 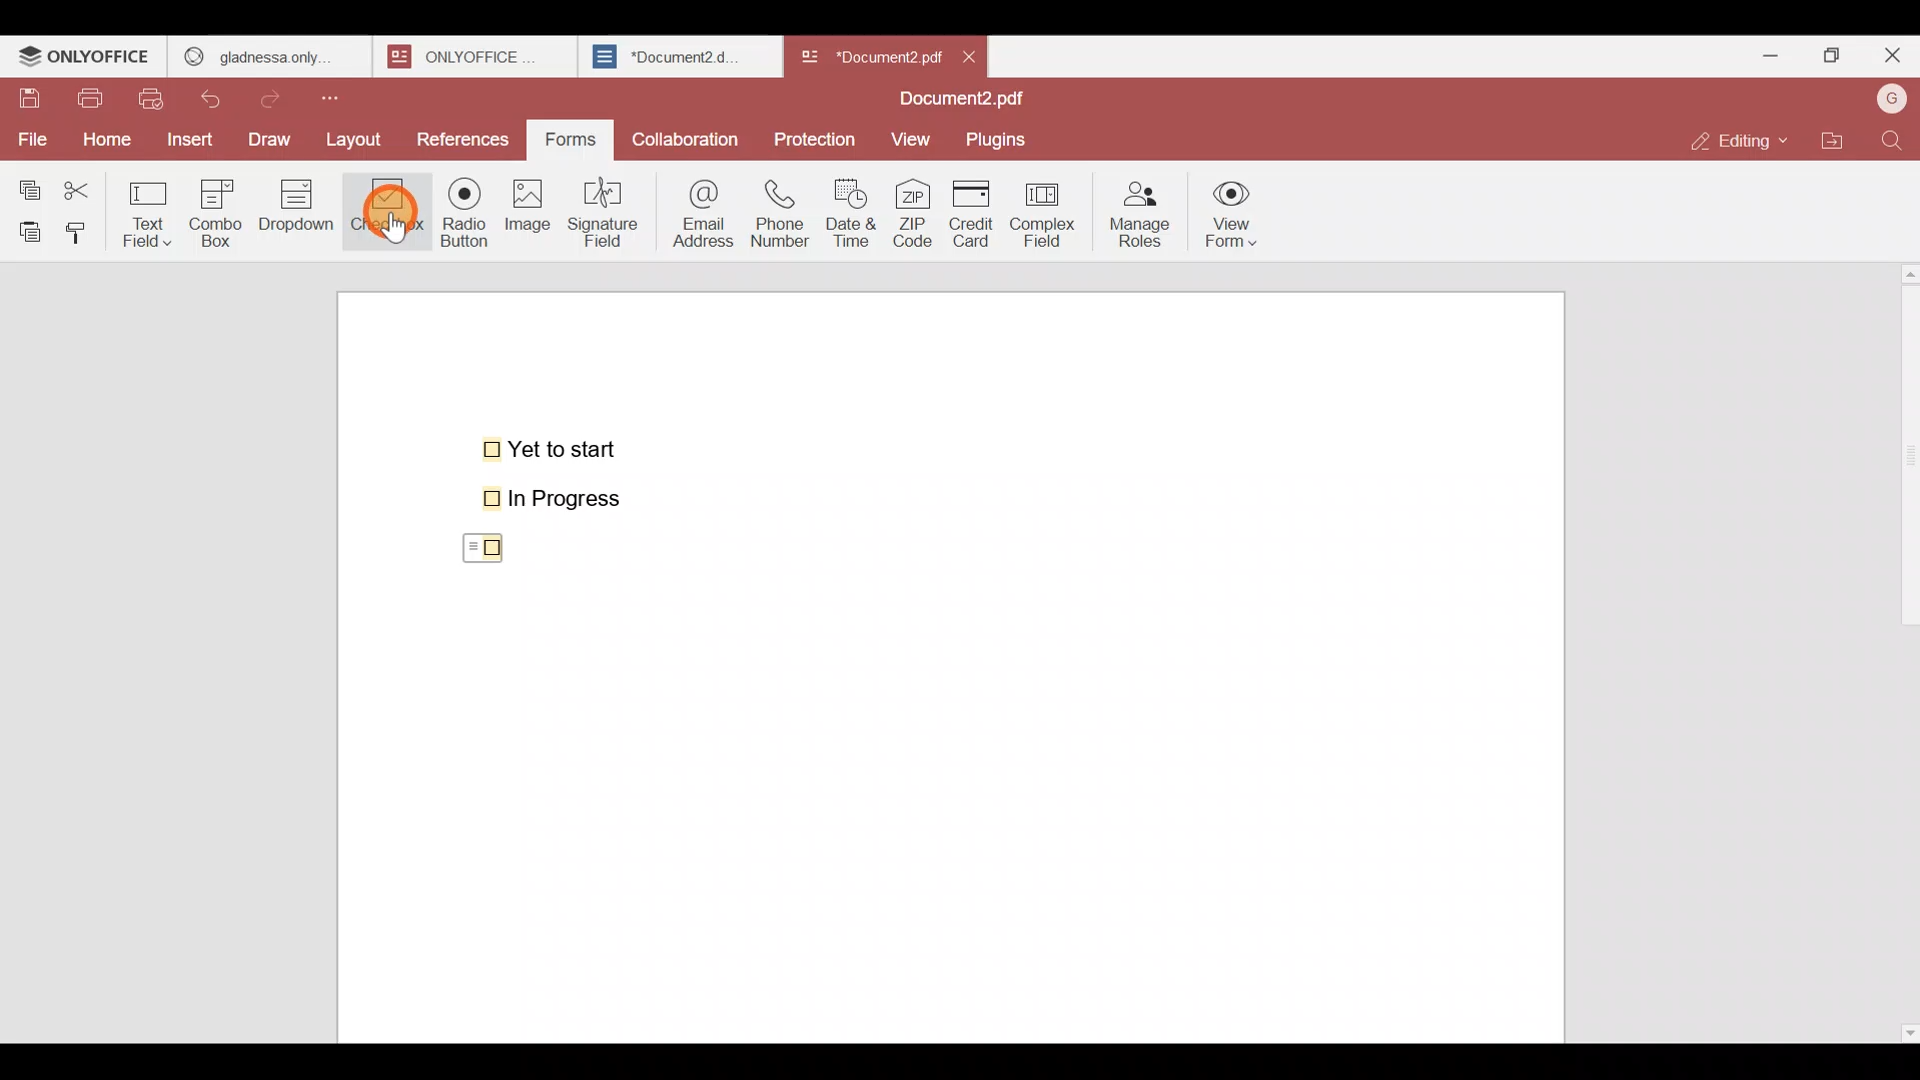 What do you see at coordinates (215, 210) in the screenshot?
I see `Combo box` at bounding box center [215, 210].